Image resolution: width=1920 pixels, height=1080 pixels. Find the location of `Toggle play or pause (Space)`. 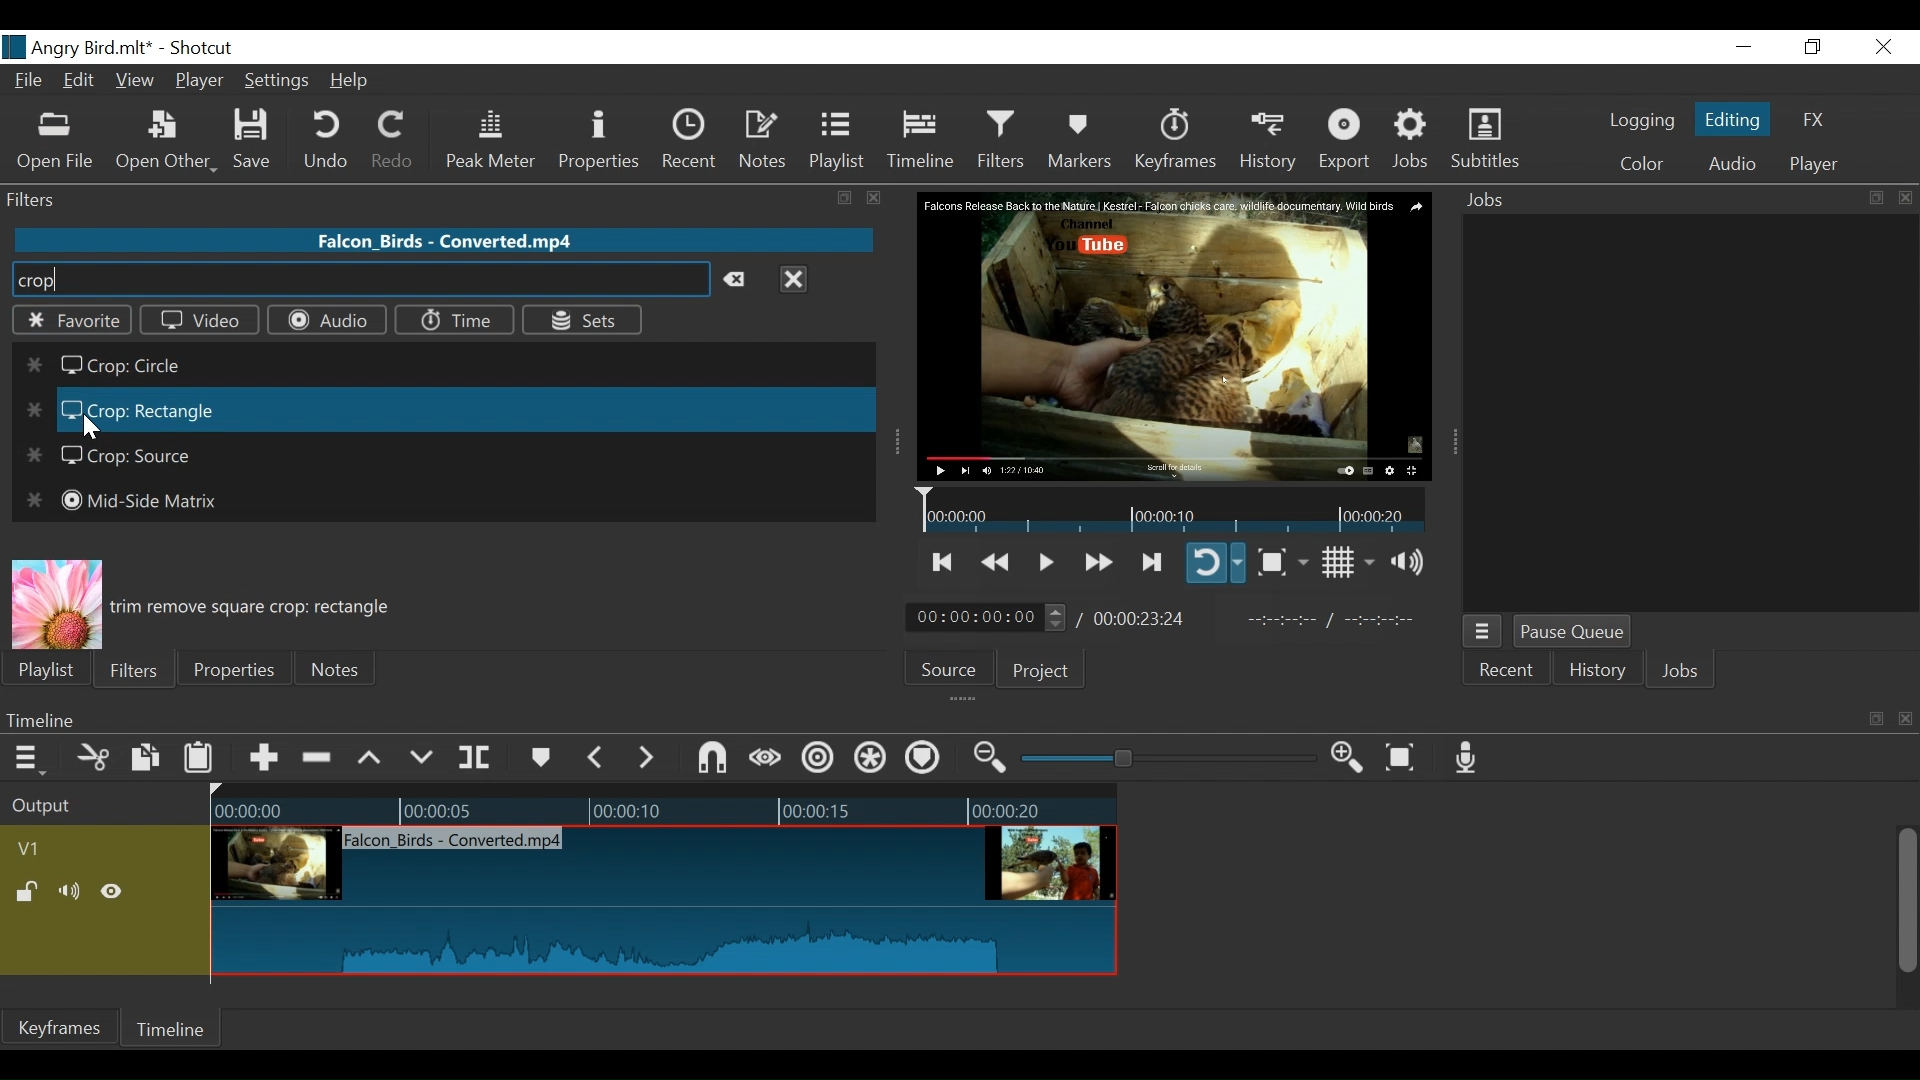

Toggle play or pause (Space) is located at coordinates (1043, 564).